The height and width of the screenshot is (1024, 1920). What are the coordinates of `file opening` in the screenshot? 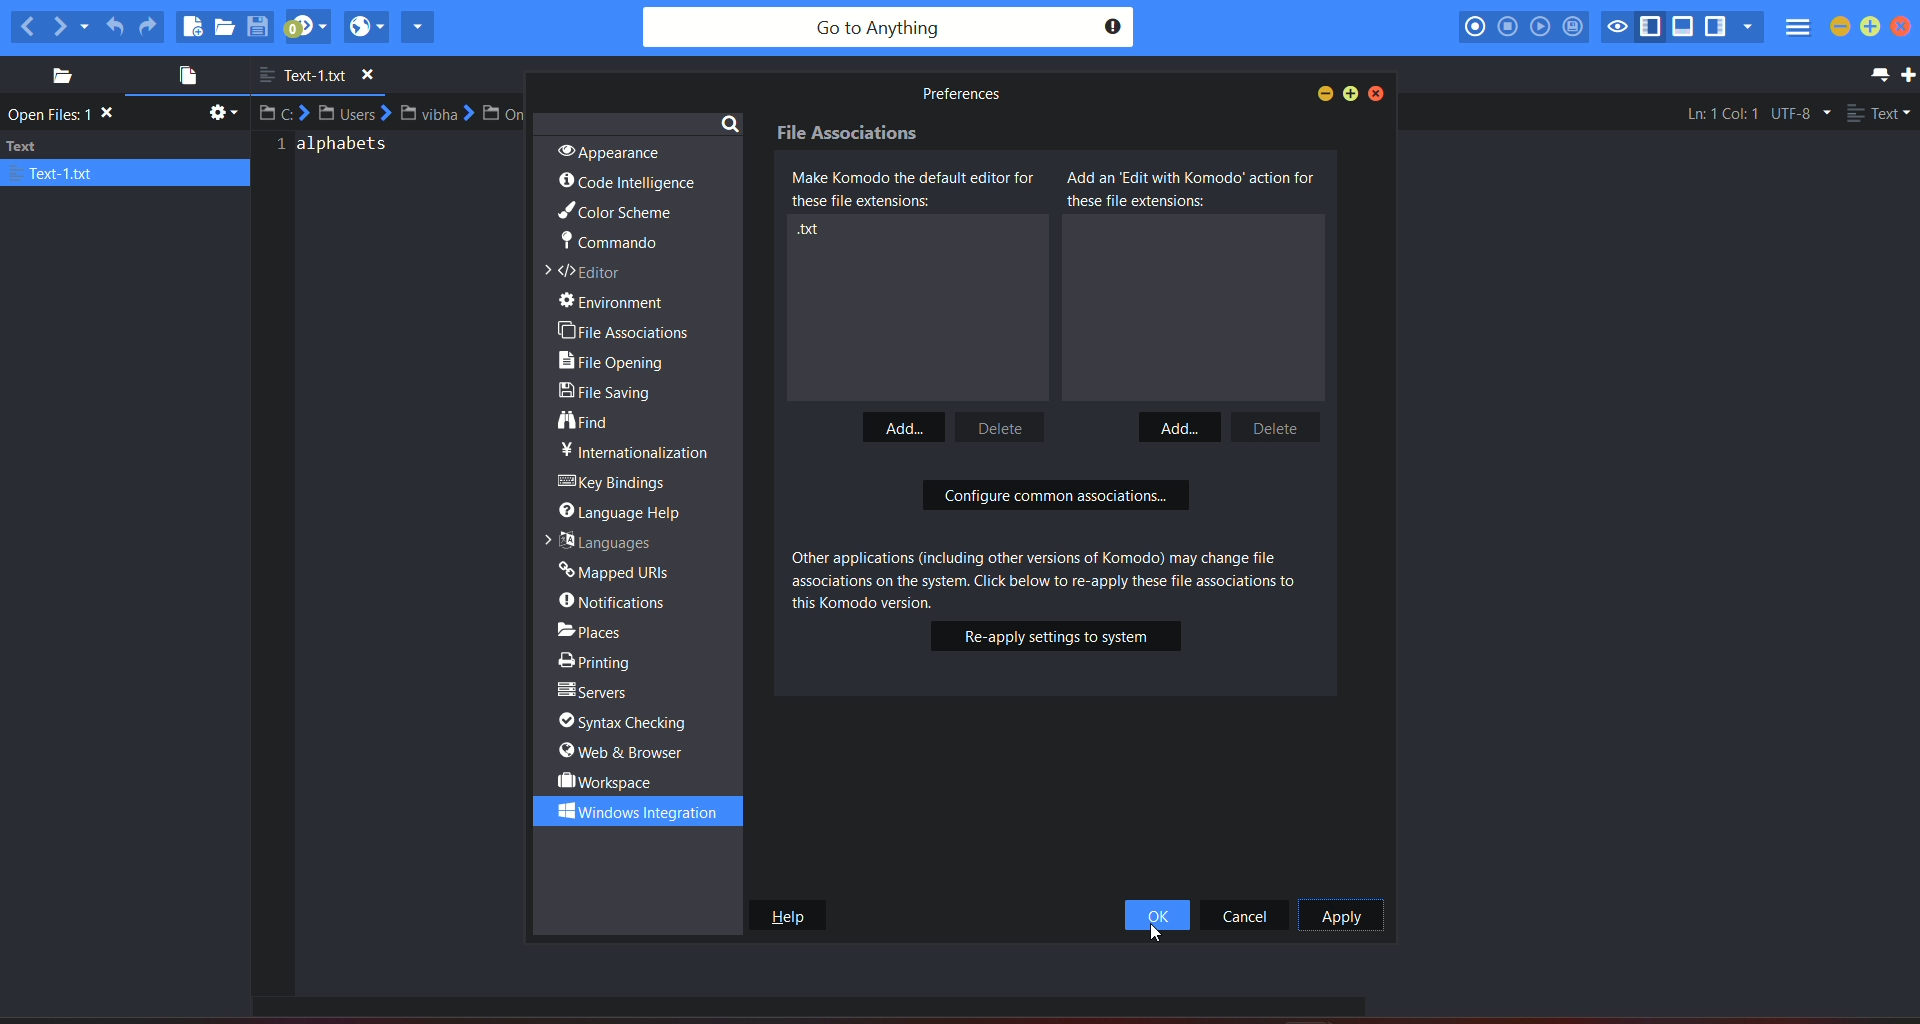 It's located at (618, 363).